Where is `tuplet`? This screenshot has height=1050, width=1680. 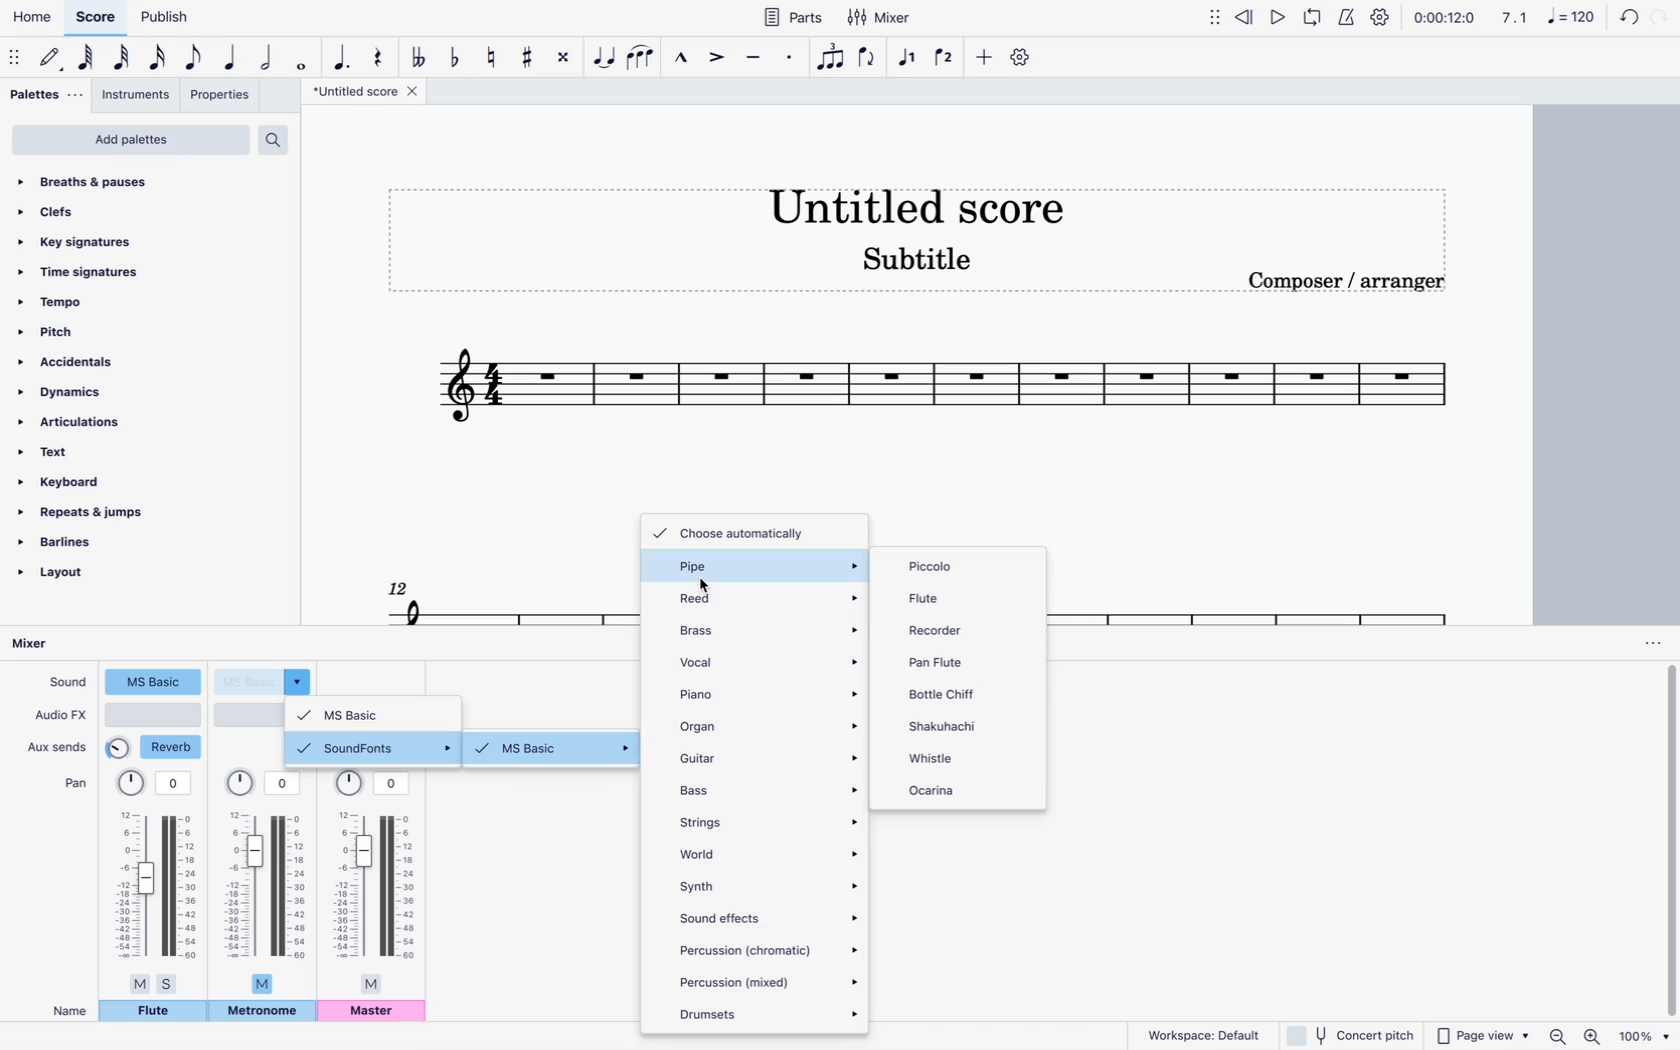
tuplet is located at coordinates (830, 58).